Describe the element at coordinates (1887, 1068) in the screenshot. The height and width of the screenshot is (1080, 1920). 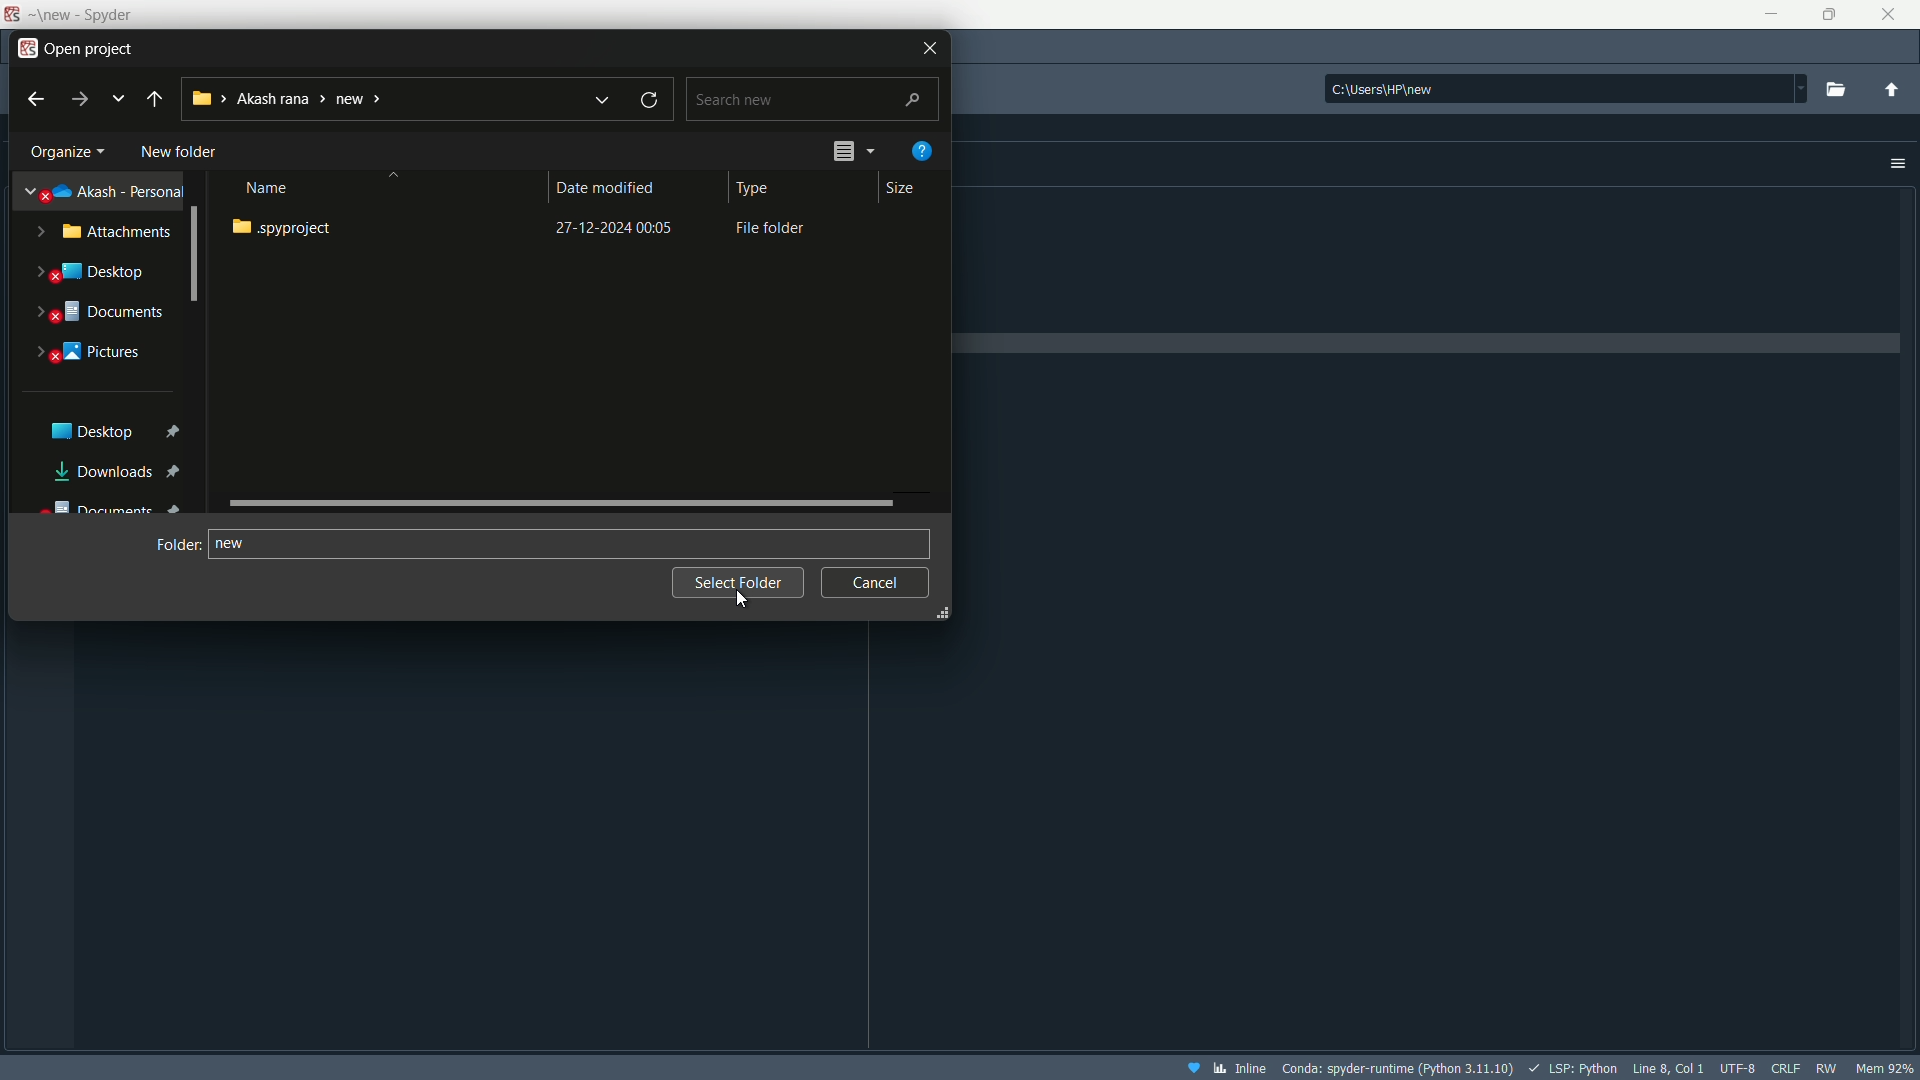
I see `memory usage` at that location.